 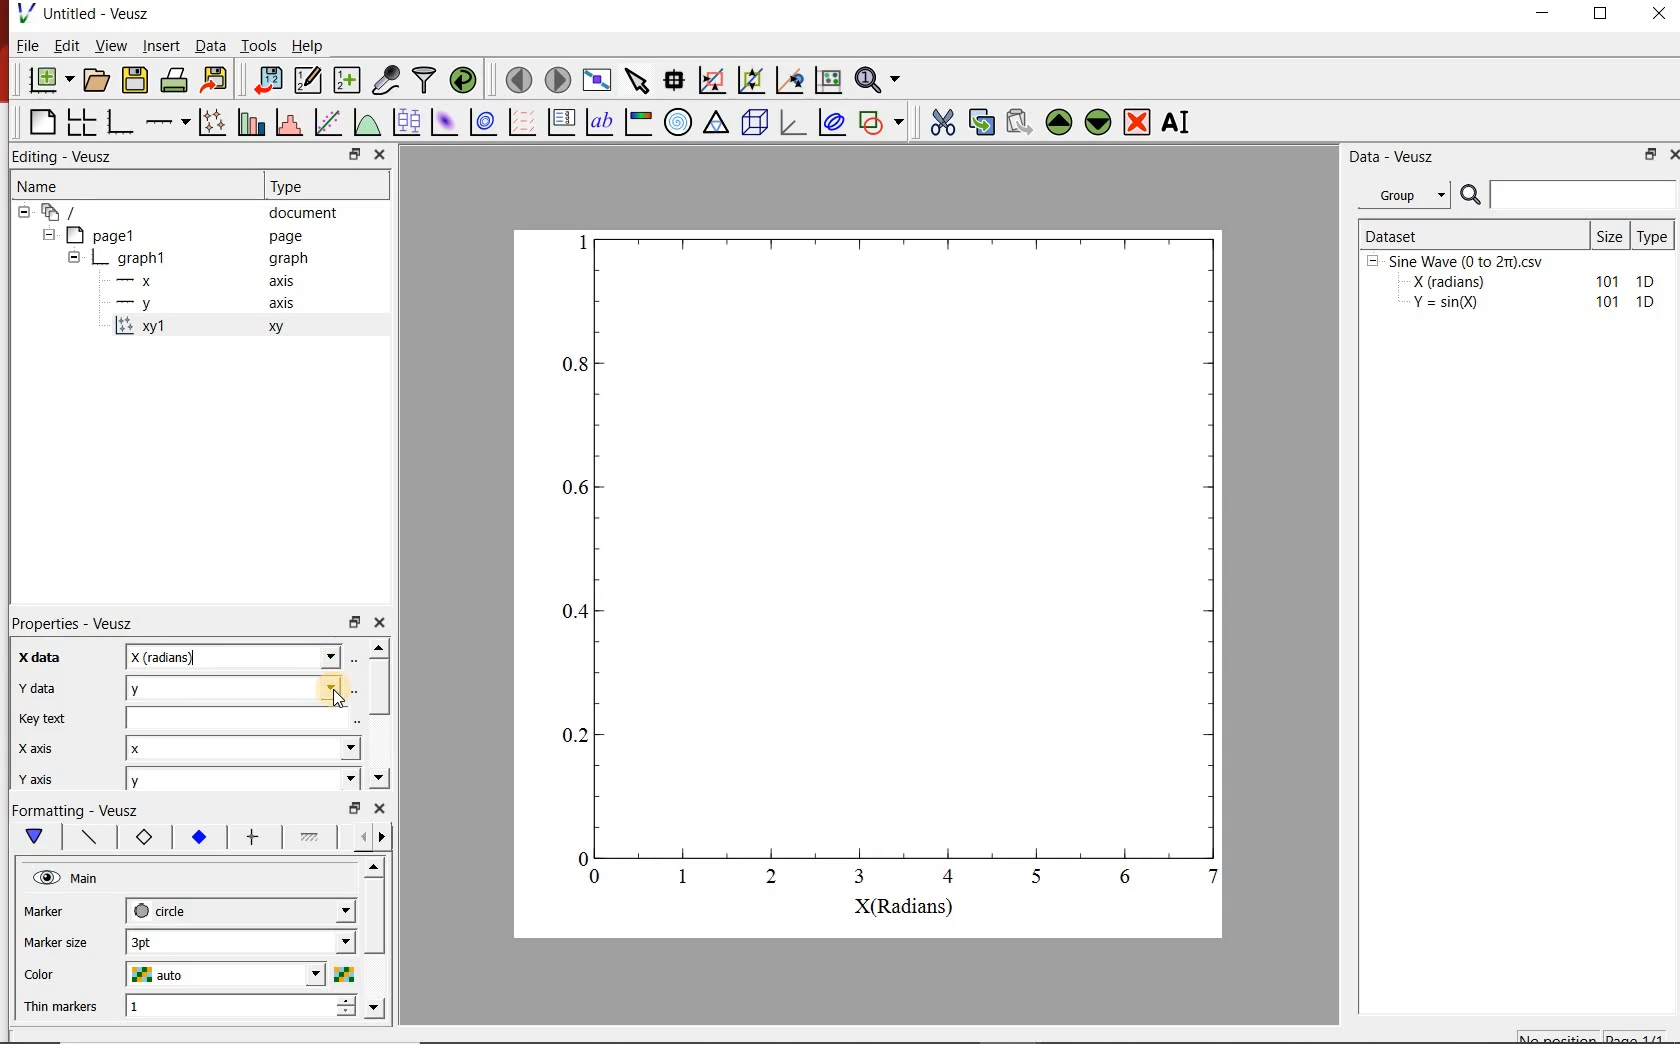 I want to click on Textbox, so click(x=235, y=656).